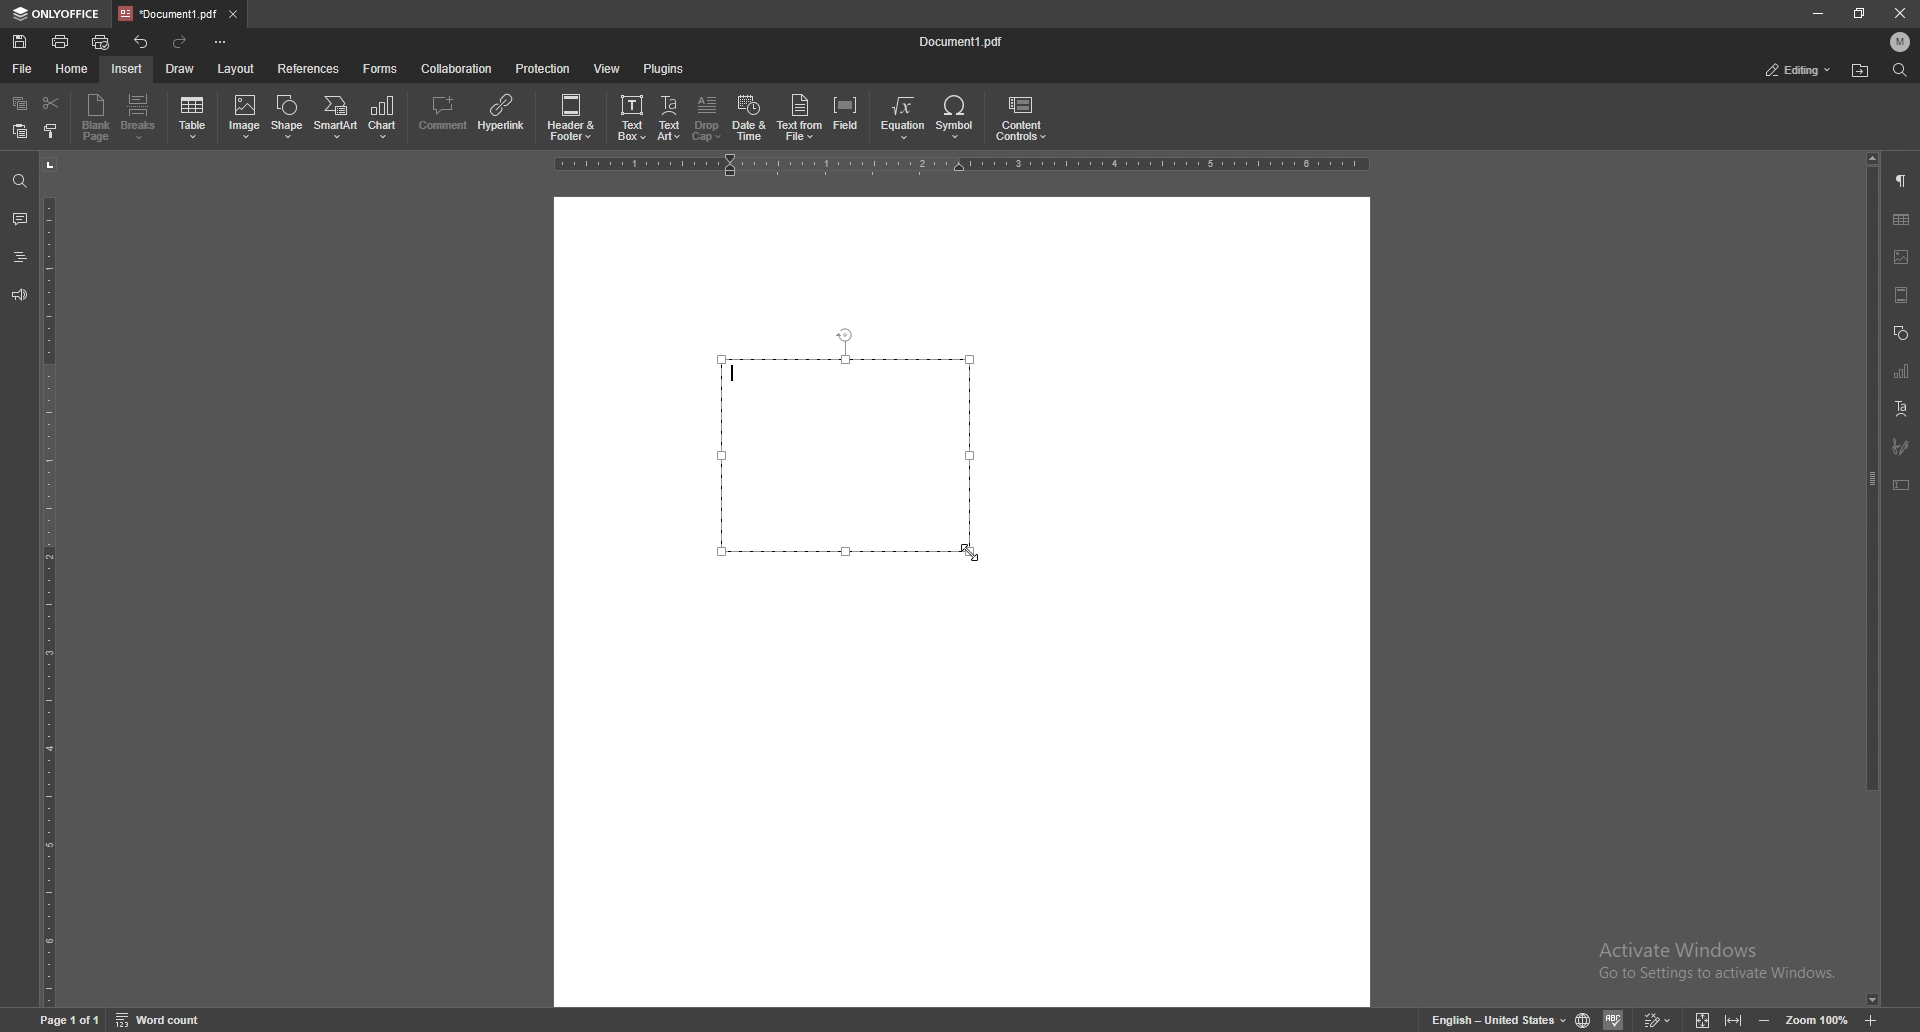 The width and height of the screenshot is (1920, 1032). I want to click on onlyoffice, so click(57, 15).